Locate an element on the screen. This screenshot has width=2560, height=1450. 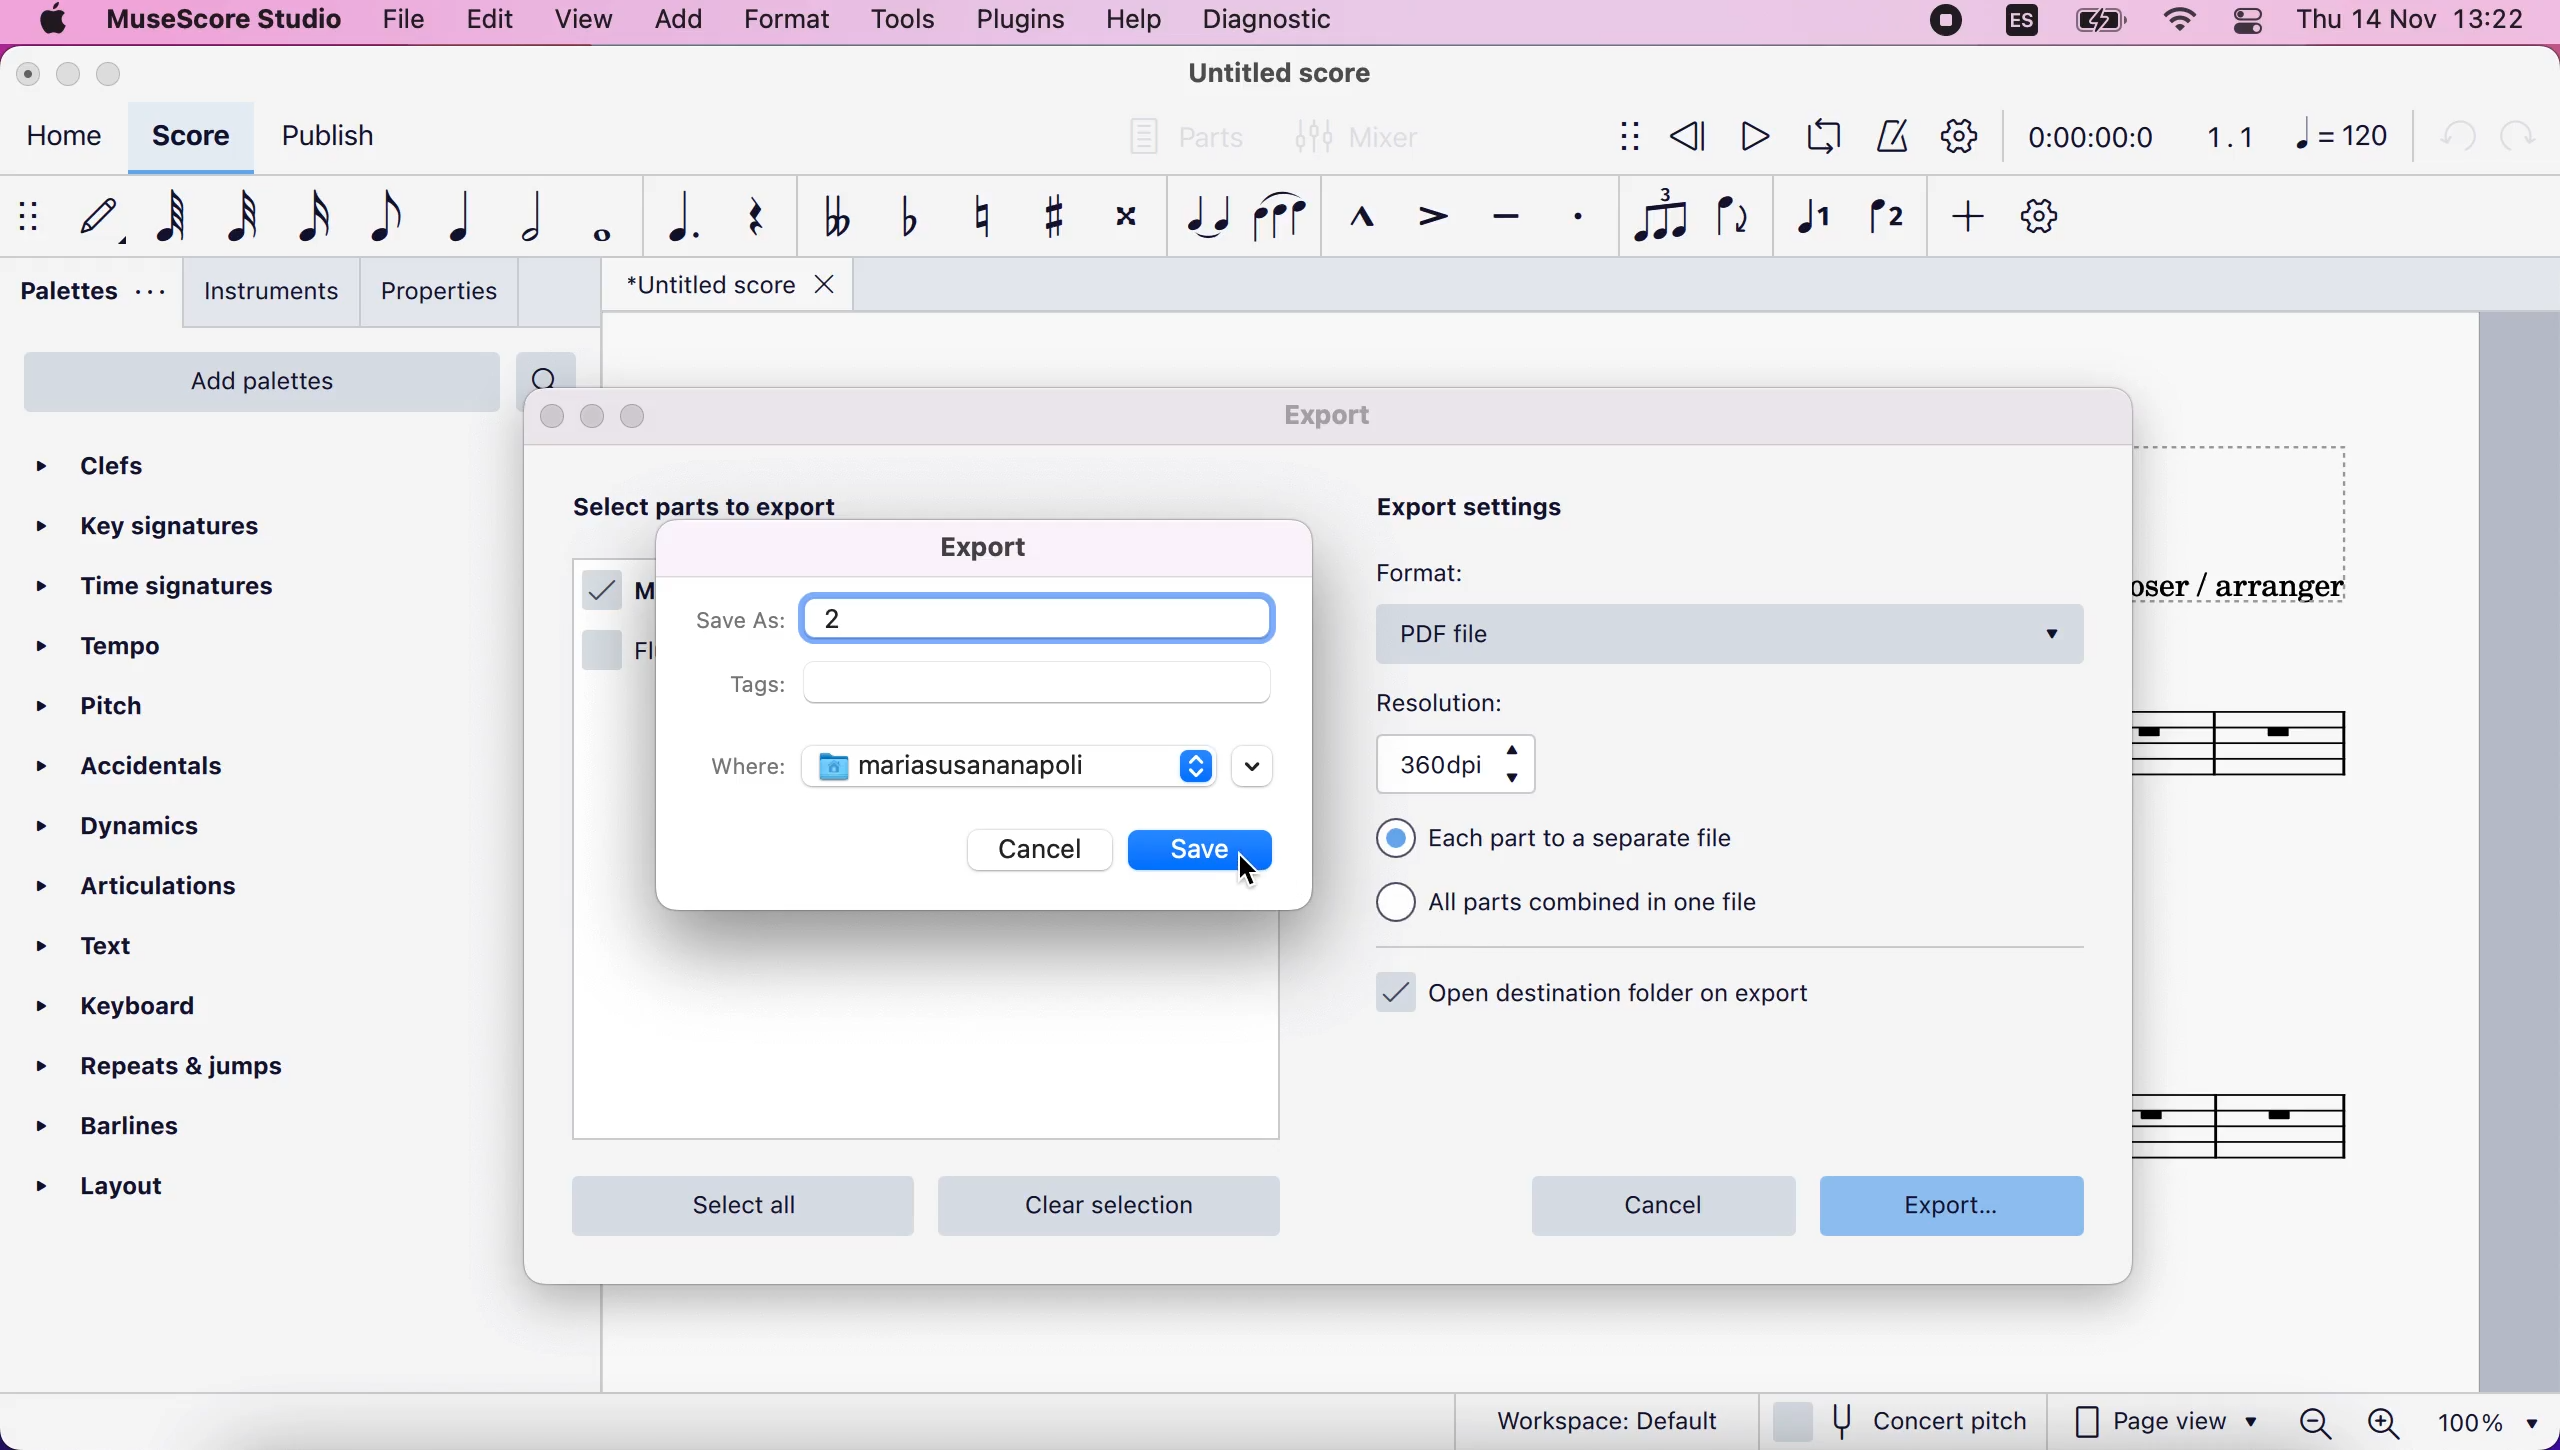
augmentation dot is located at coordinates (675, 216).